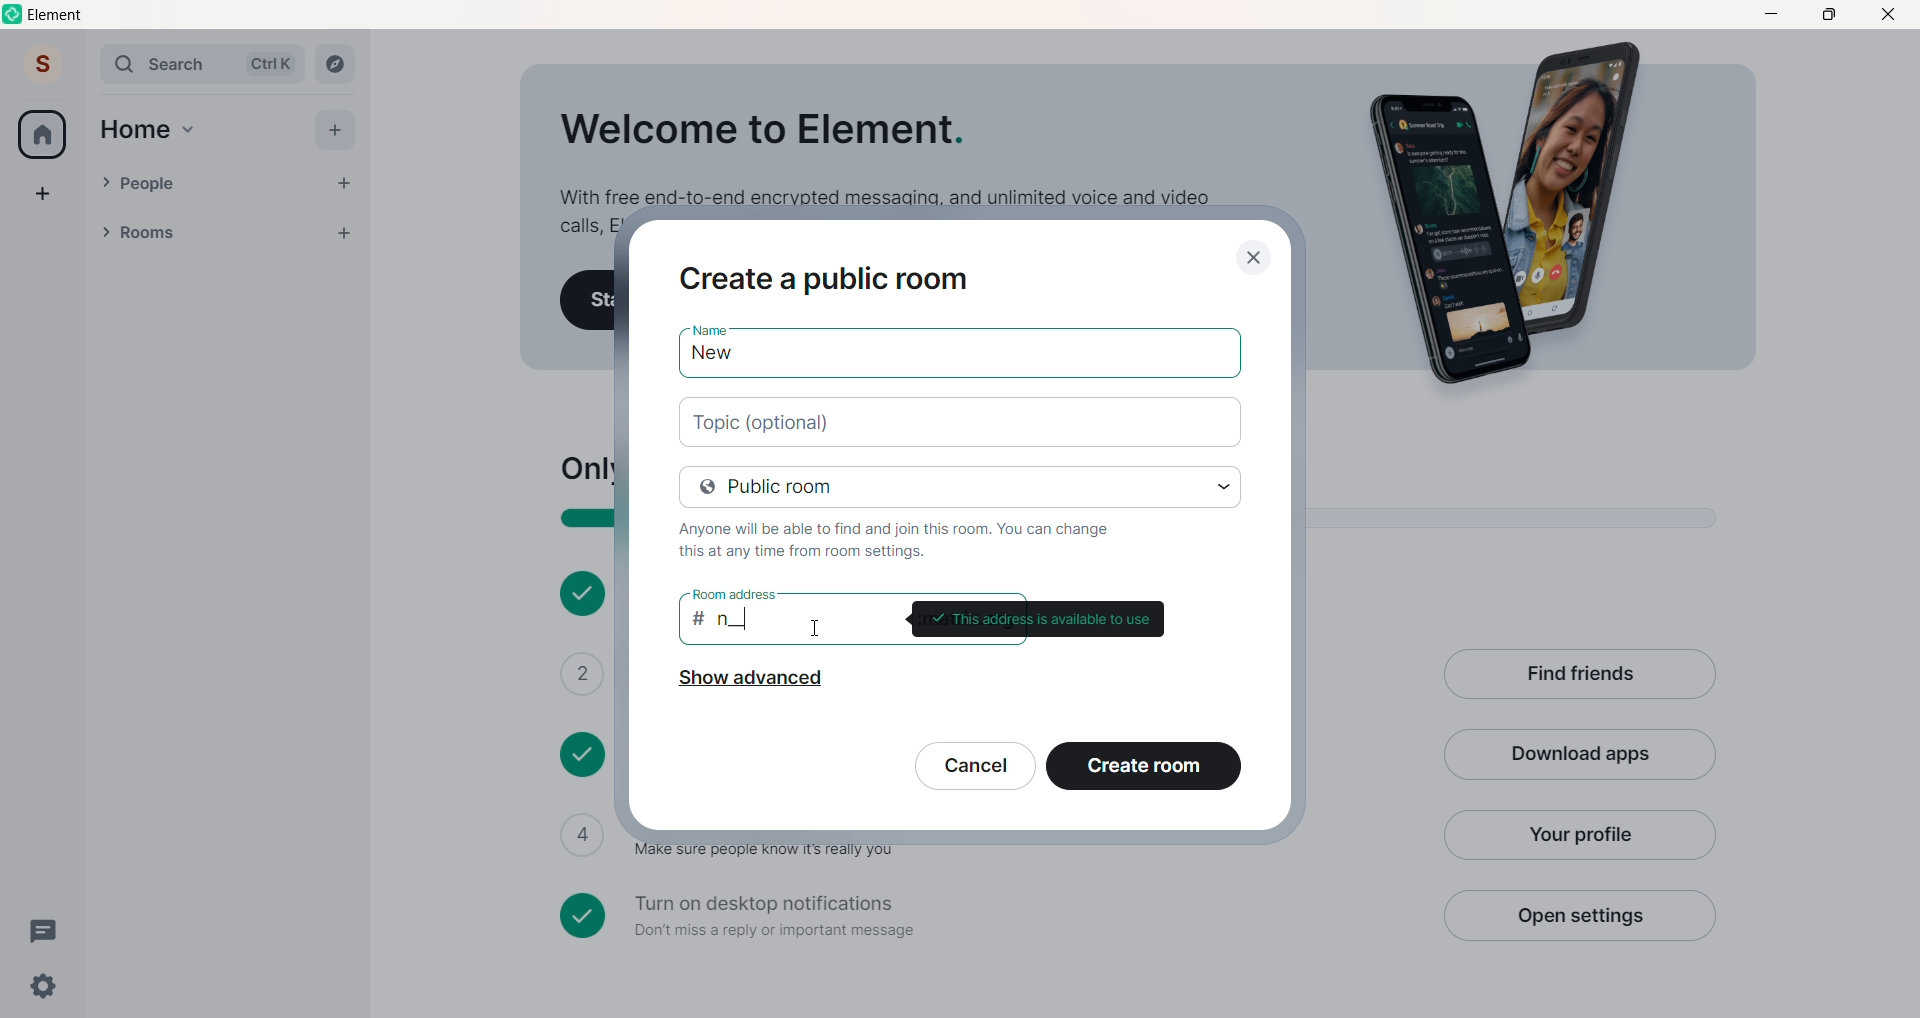 Image resolution: width=1920 pixels, height=1018 pixels. Describe the element at coordinates (42, 134) in the screenshot. I see `Home` at that location.